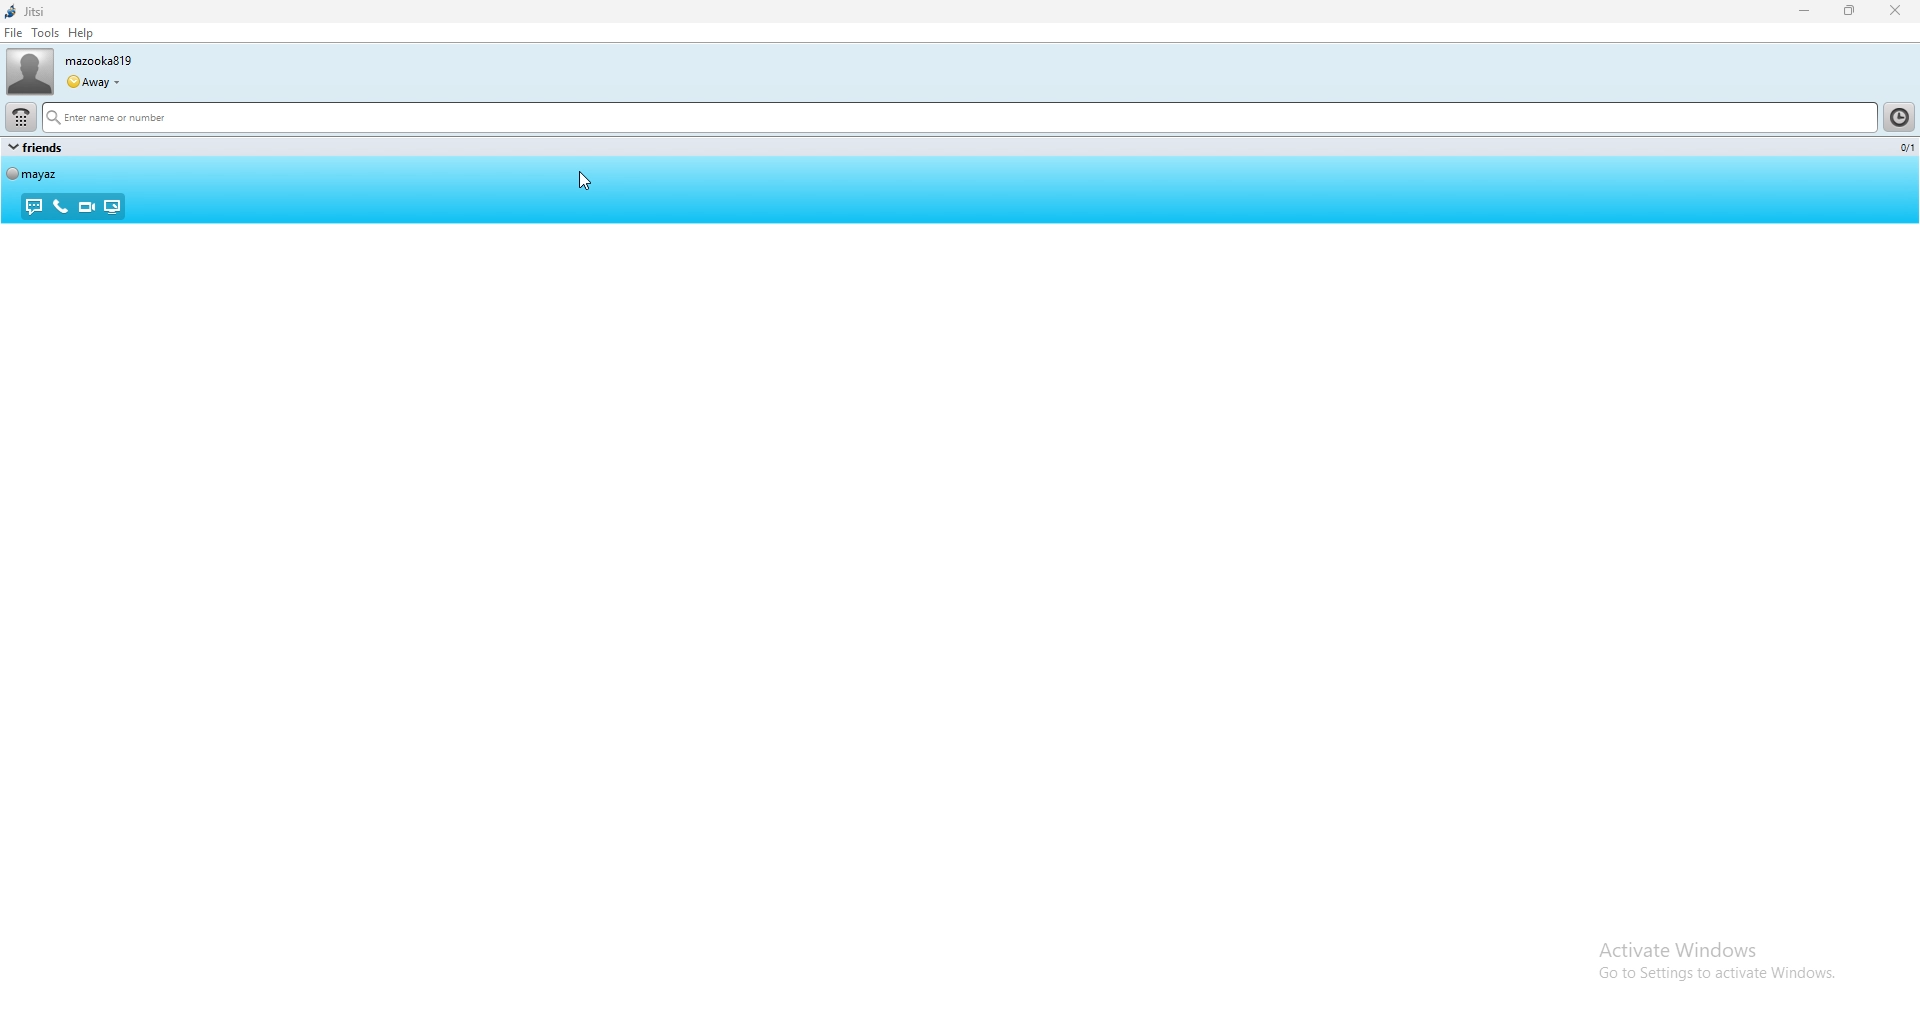 The width and height of the screenshot is (1920, 1030). What do you see at coordinates (36, 147) in the screenshot?
I see `group` at bounding box center [36, 147].